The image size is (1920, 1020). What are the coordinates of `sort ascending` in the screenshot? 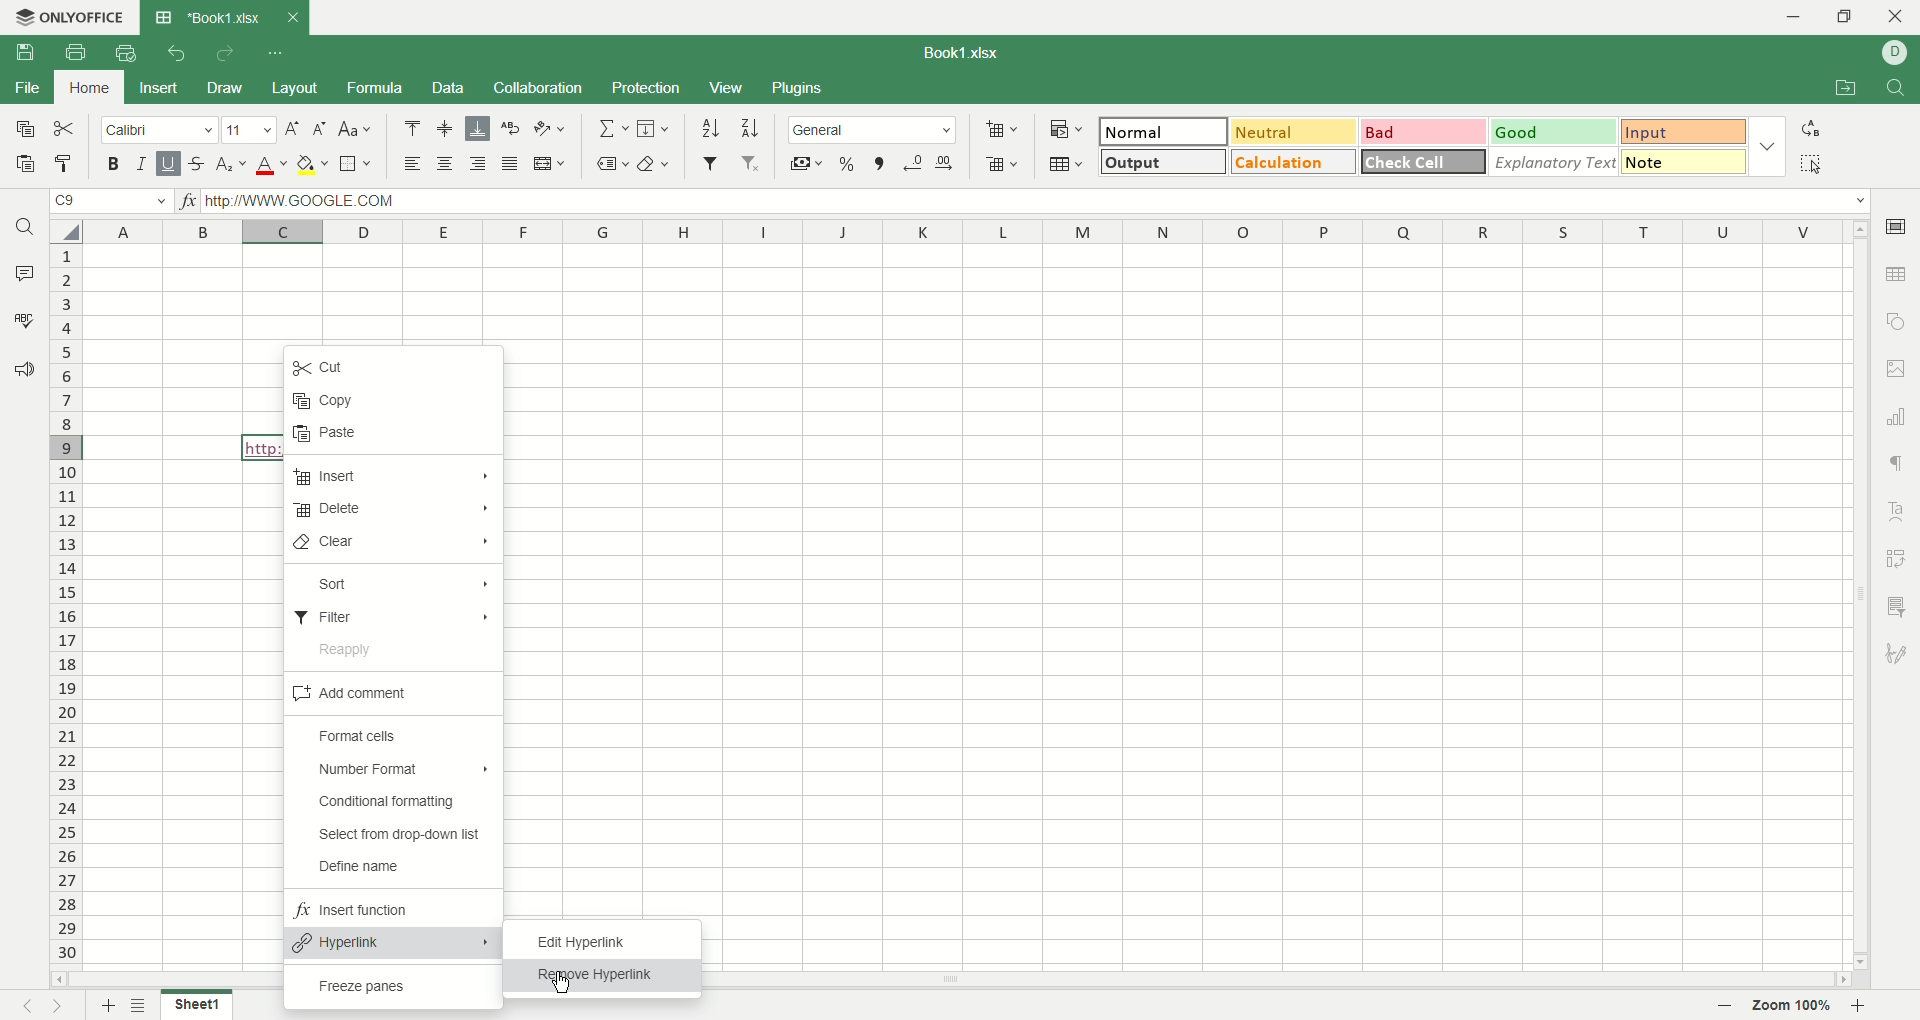 It's located at (710, 127).